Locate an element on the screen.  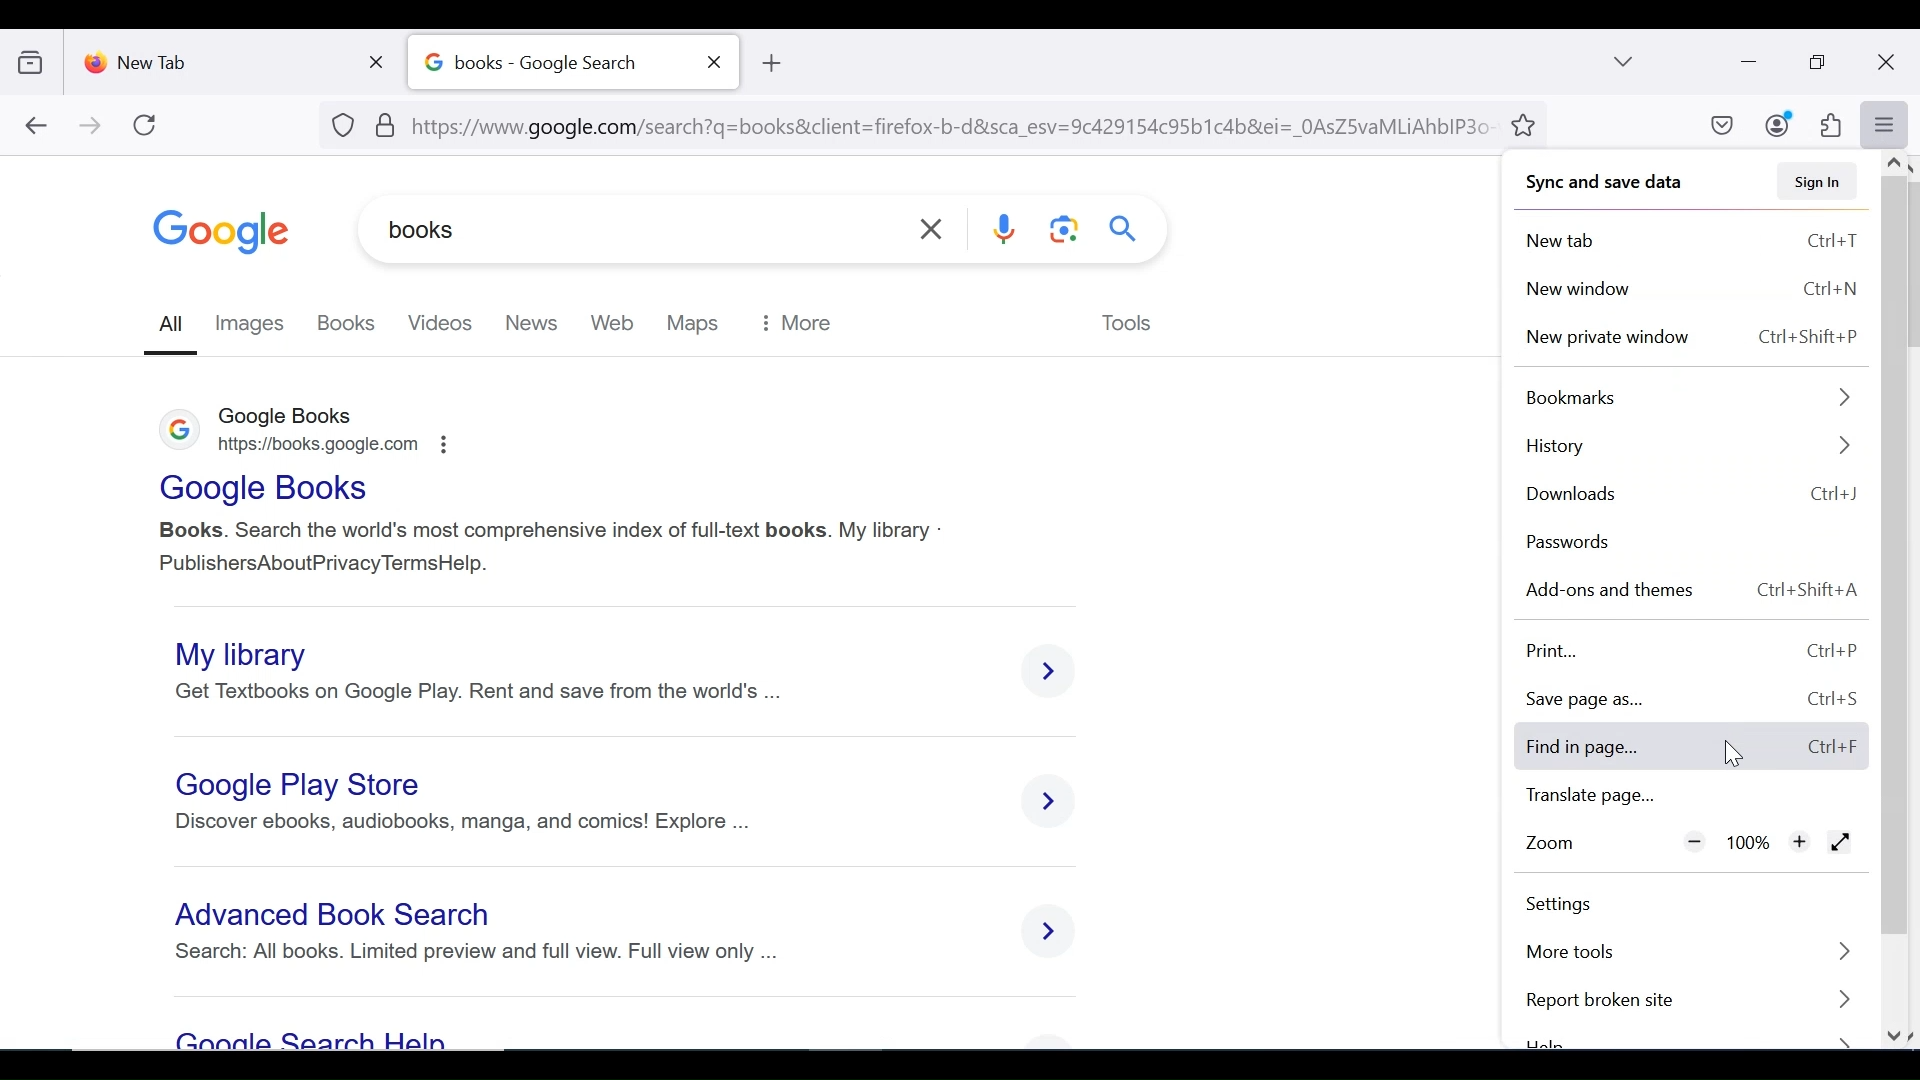
search is located at coordinates (1125, 227).